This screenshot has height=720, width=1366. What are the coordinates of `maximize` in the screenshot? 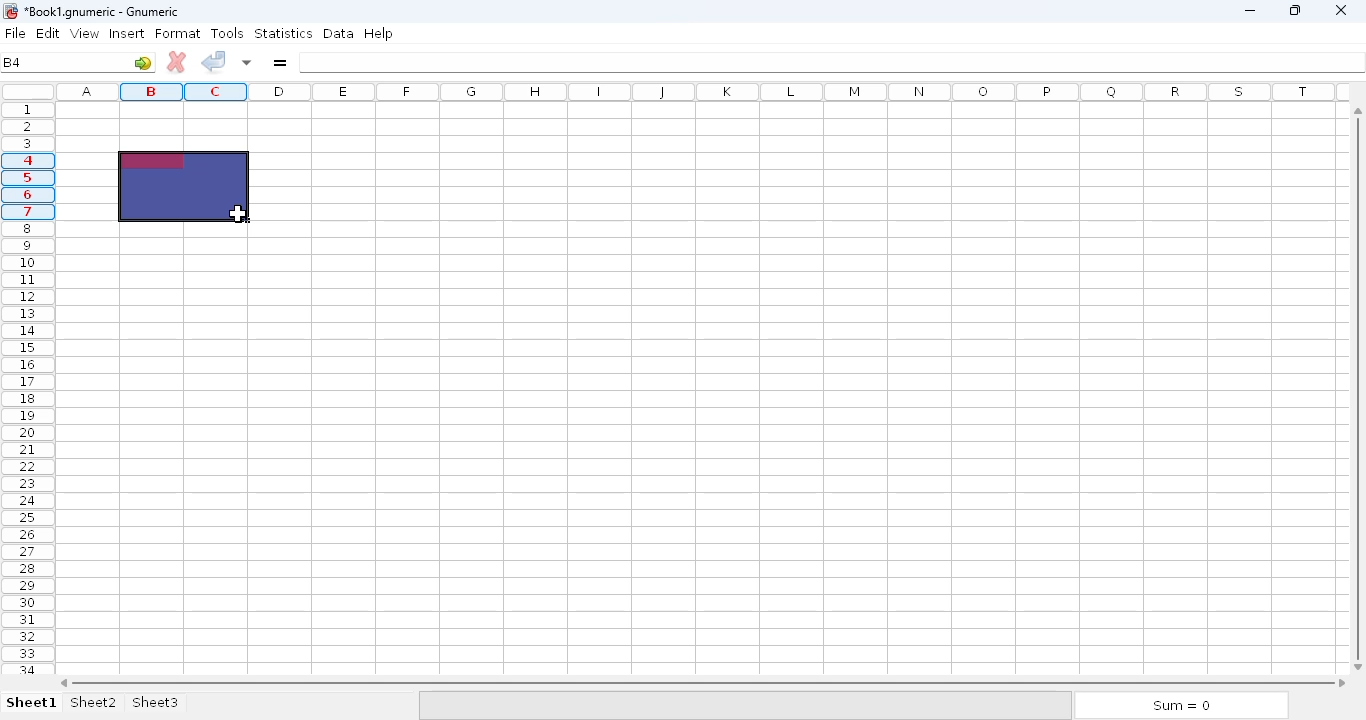 It's located at (1293, 10).